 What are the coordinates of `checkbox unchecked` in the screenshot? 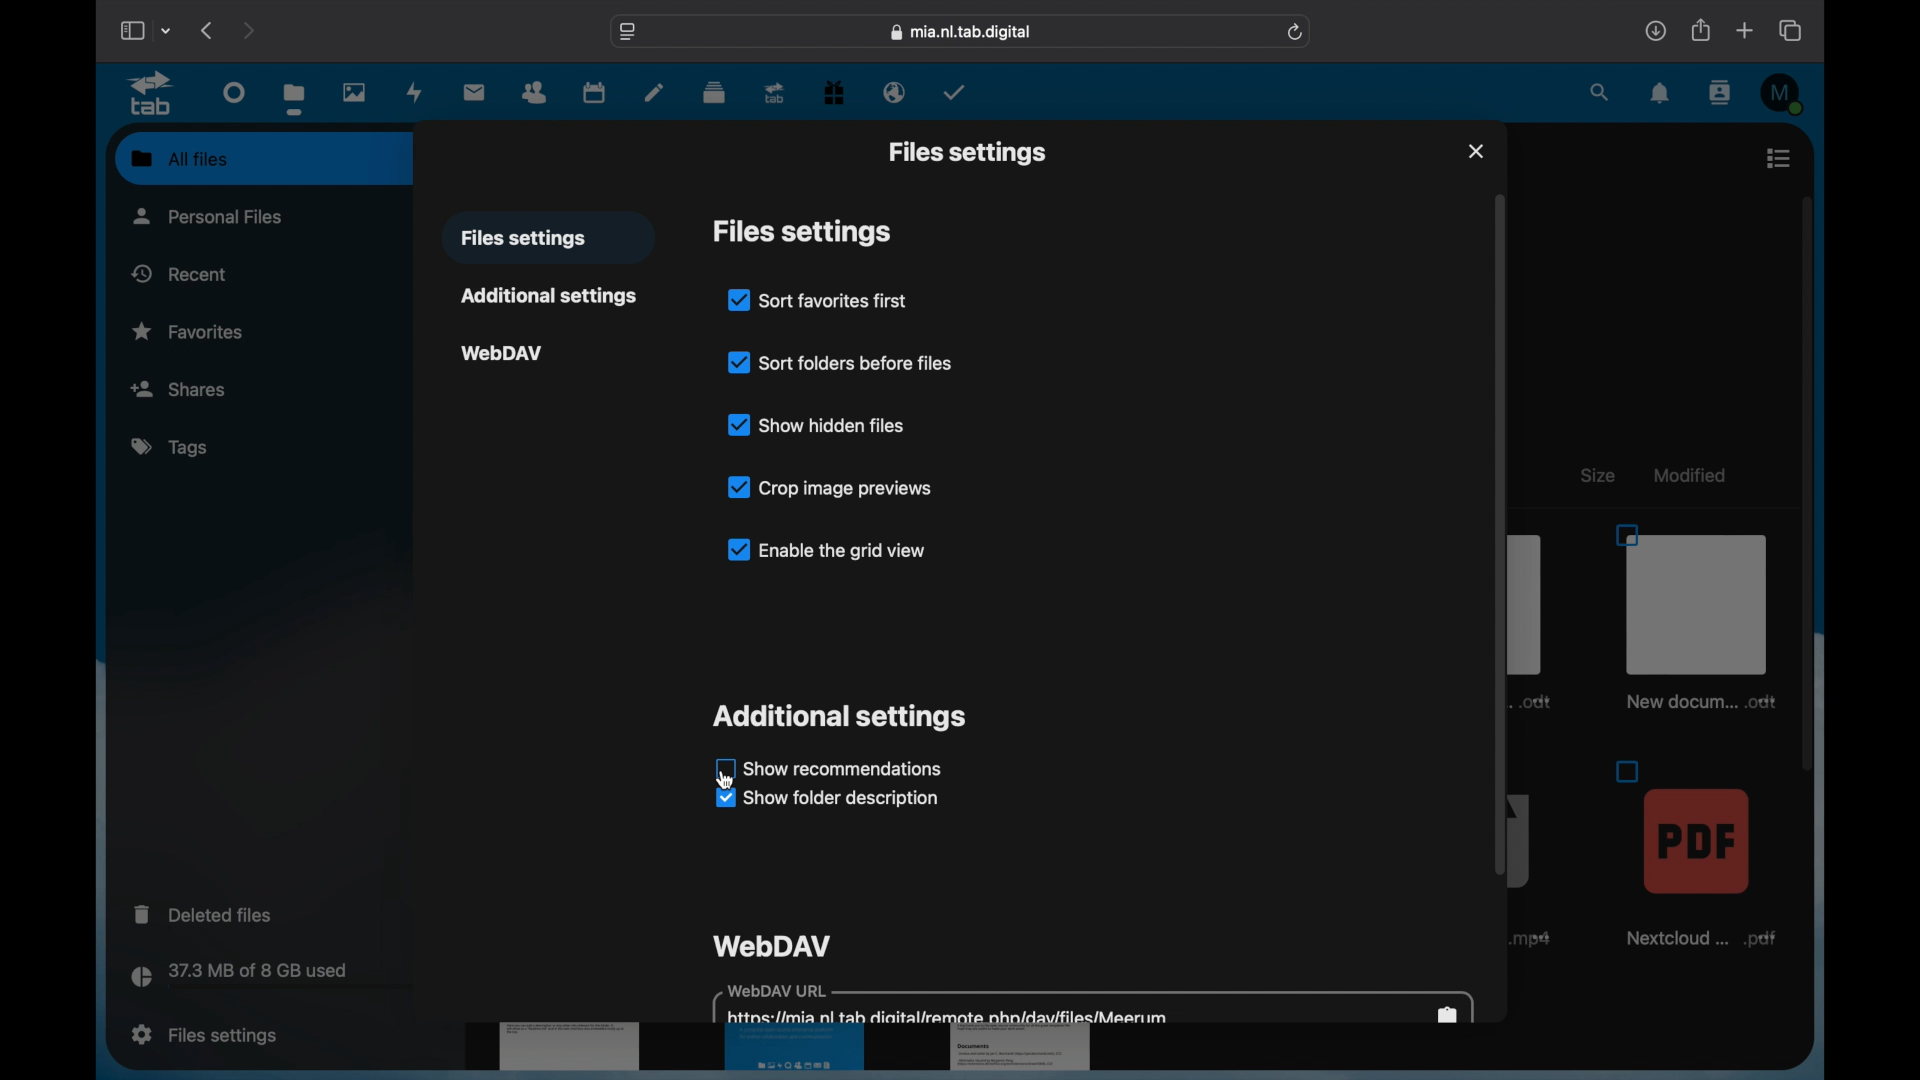 It's located at (726, 769).